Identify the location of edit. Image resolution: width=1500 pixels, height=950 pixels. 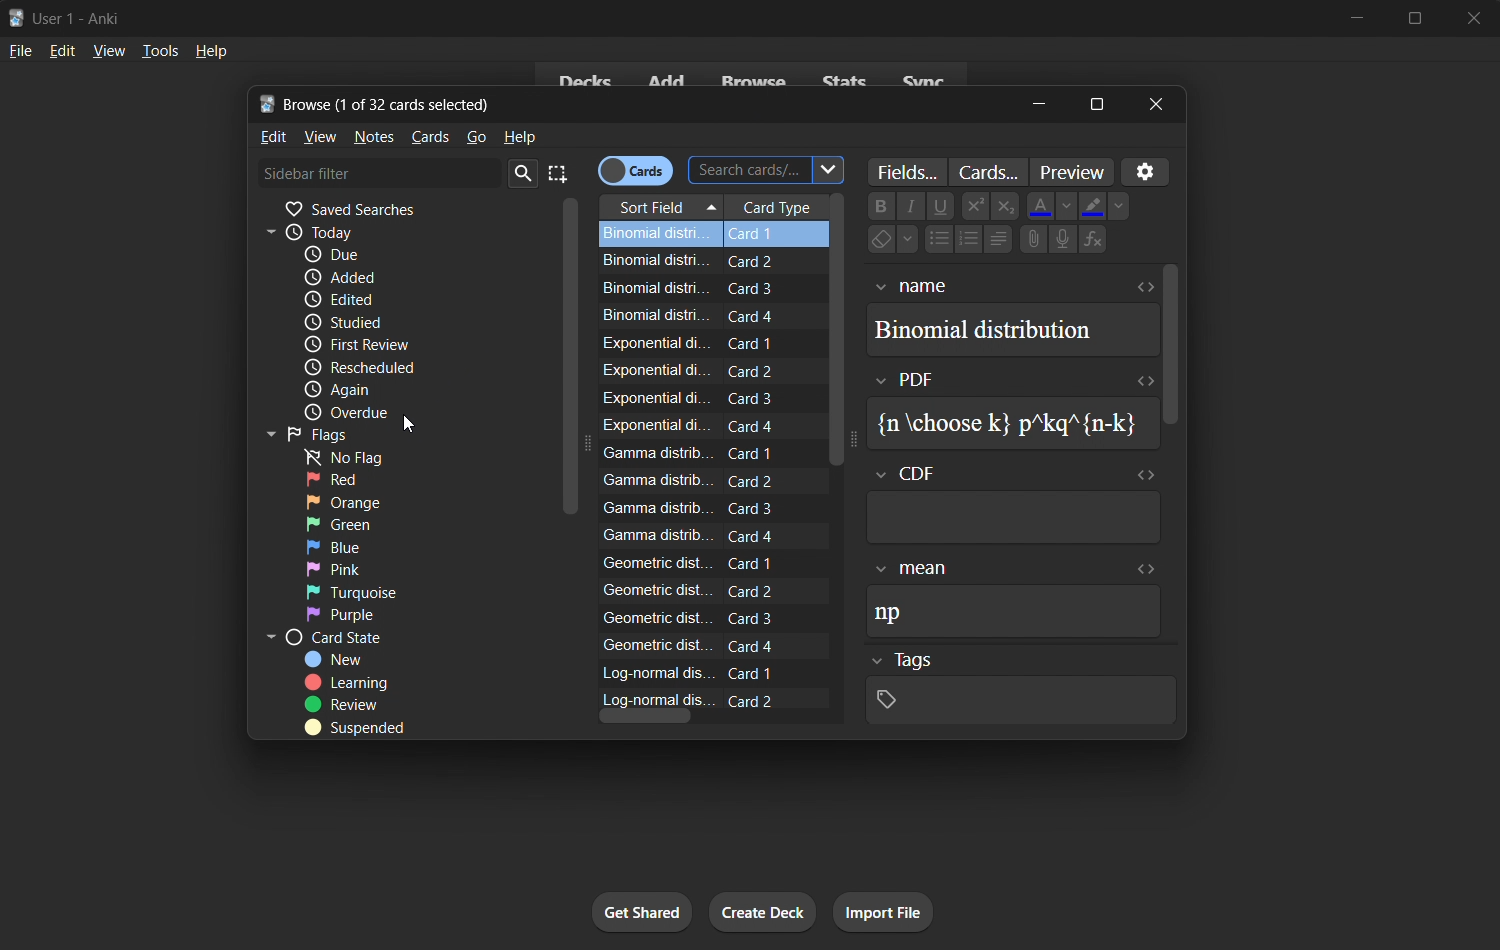
(274, 136).